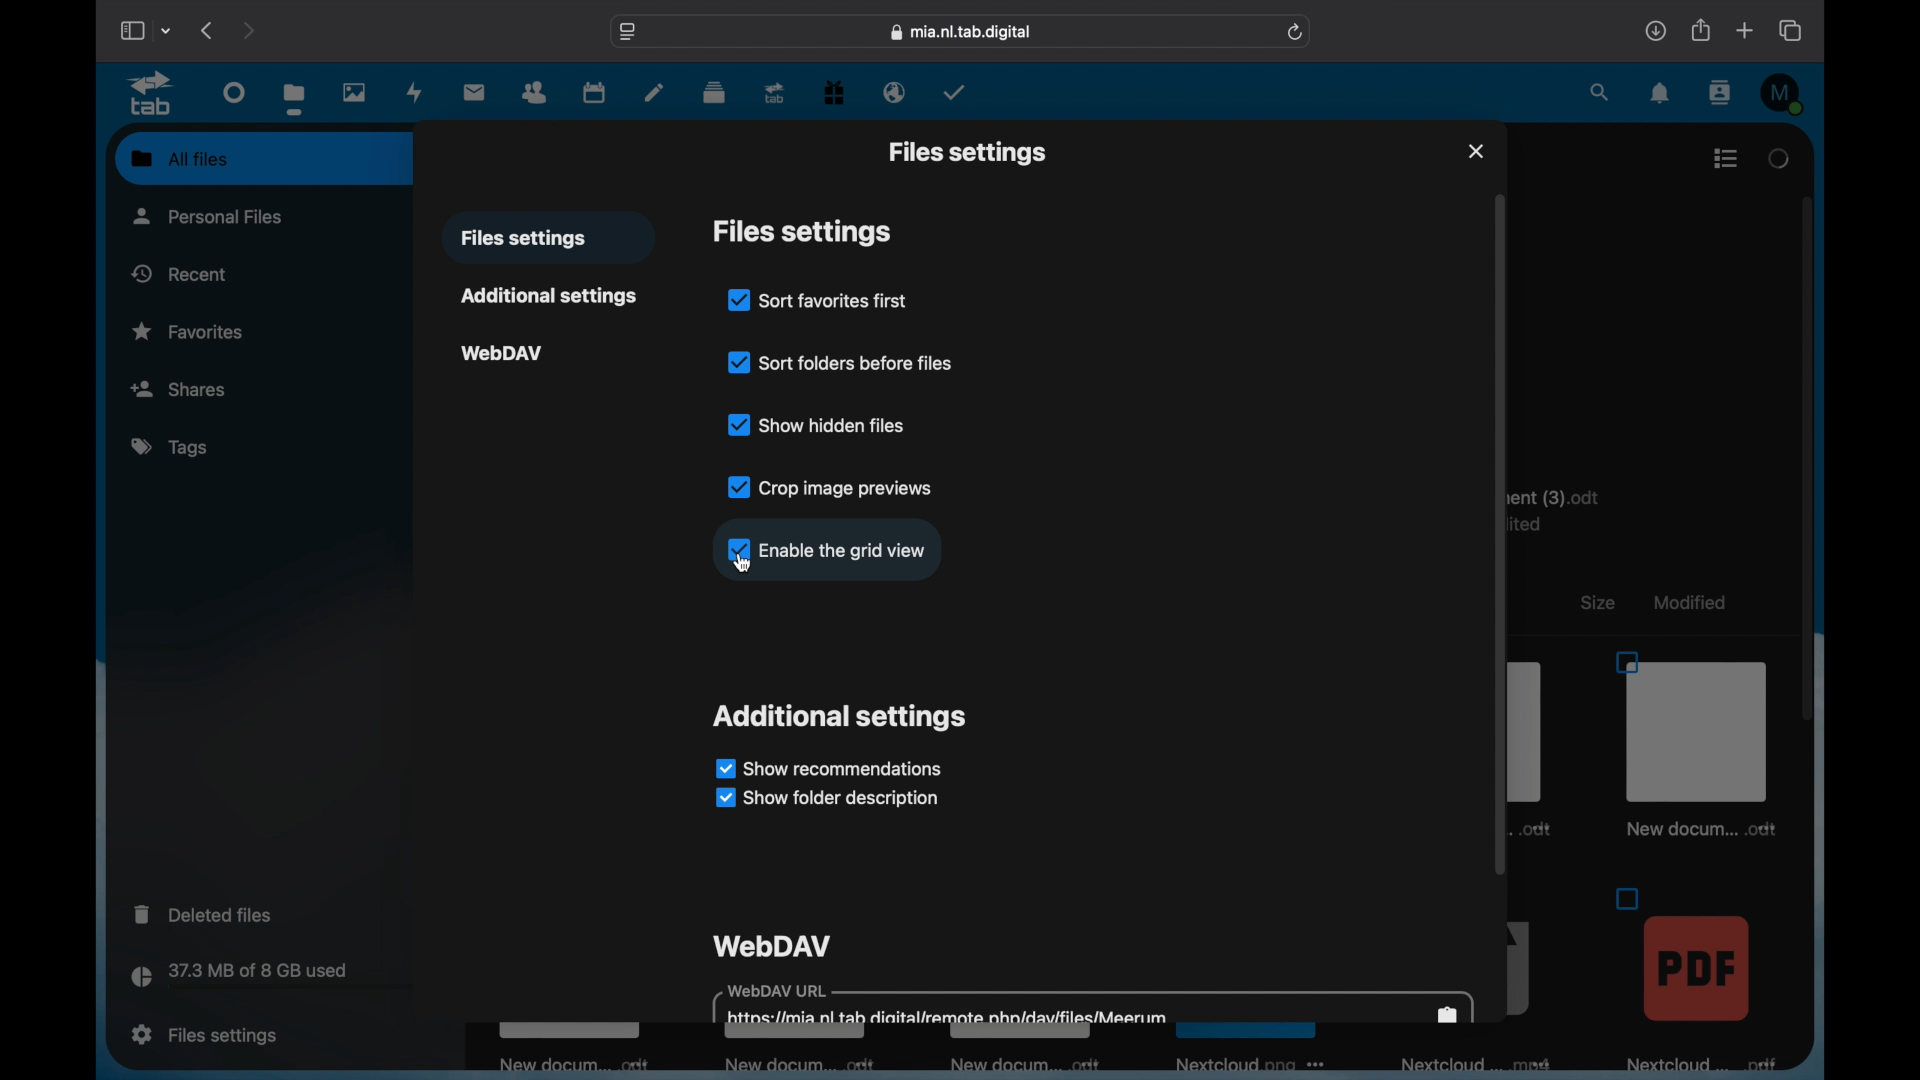 This screenshot has height=1080, width=1920. Describe the element at coordinates (1480, 1067) in the screenshot. I see `next cloud` at that location.